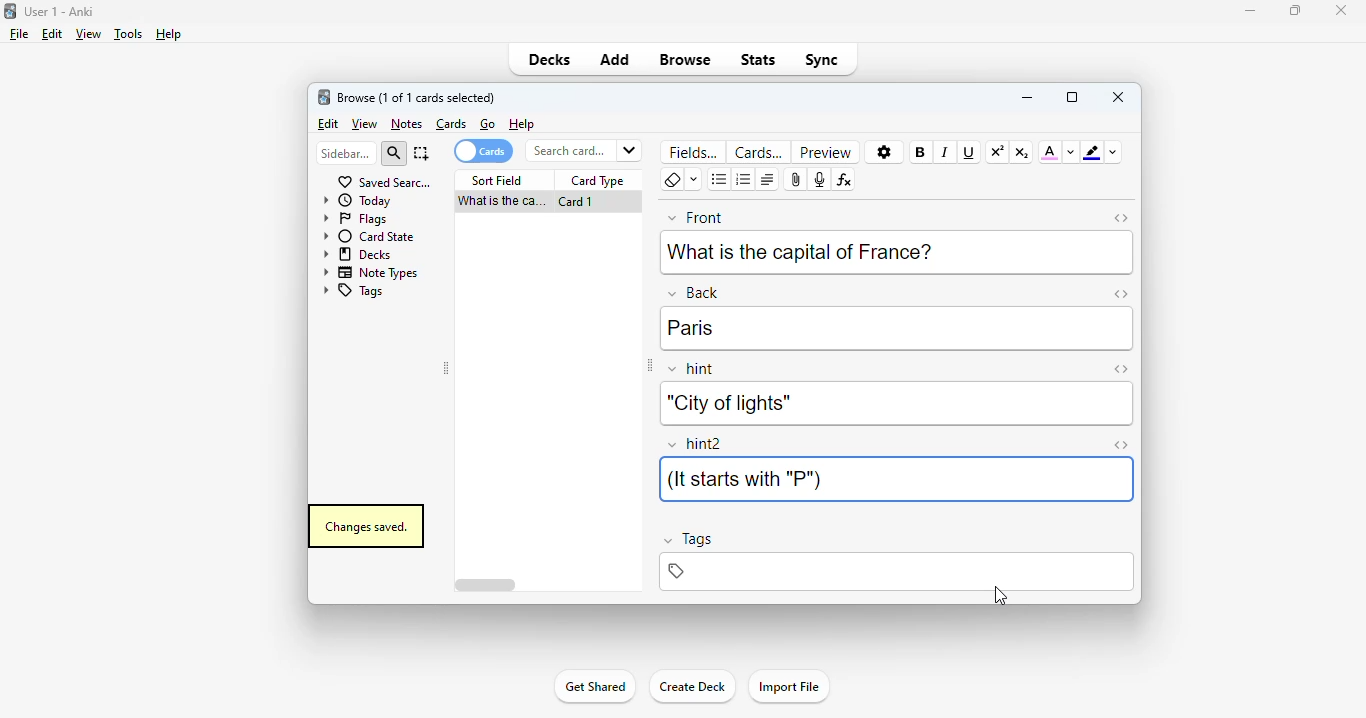 The image size is (1366, 718). What do you see at coordinates (796, 180) in the screenshot?
I see `attach pictures/audio/video` at bounding box center [796, 180].